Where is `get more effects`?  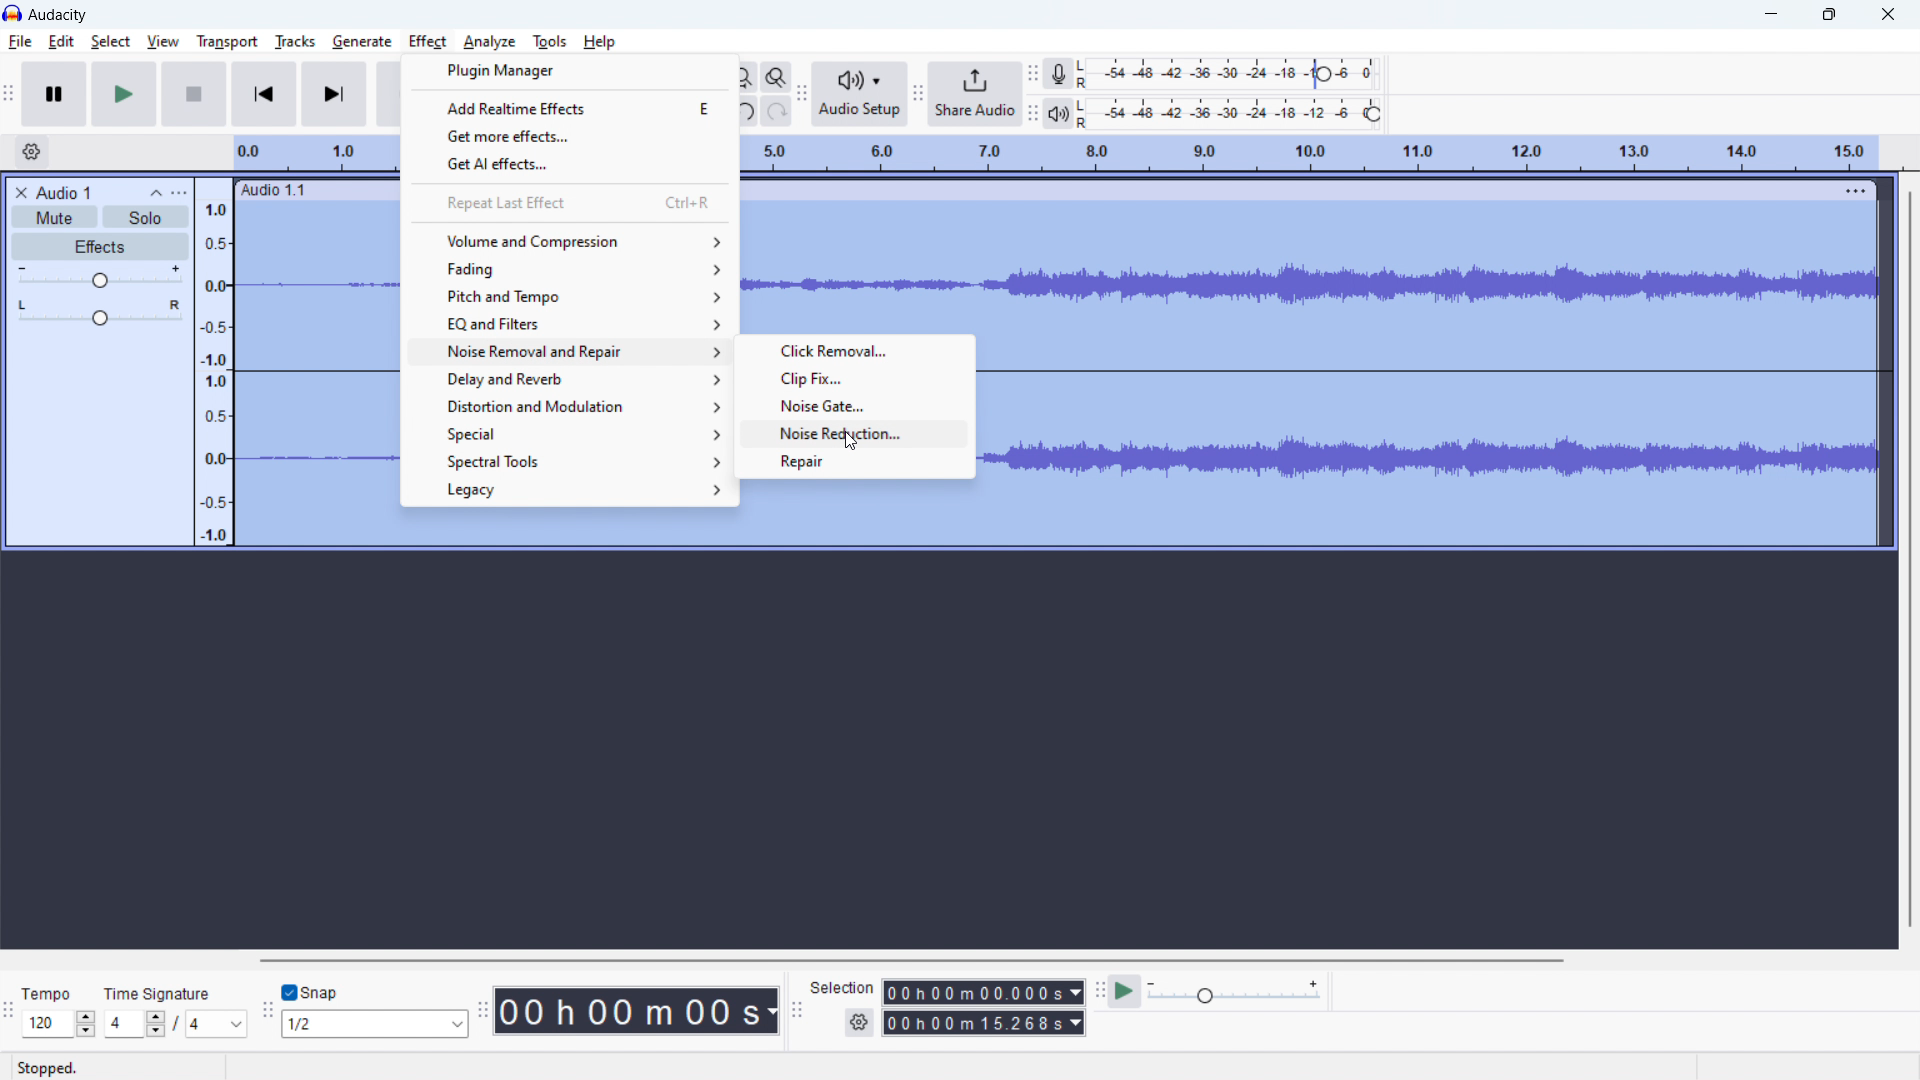
get more effects is located at coordinates (569, 135).